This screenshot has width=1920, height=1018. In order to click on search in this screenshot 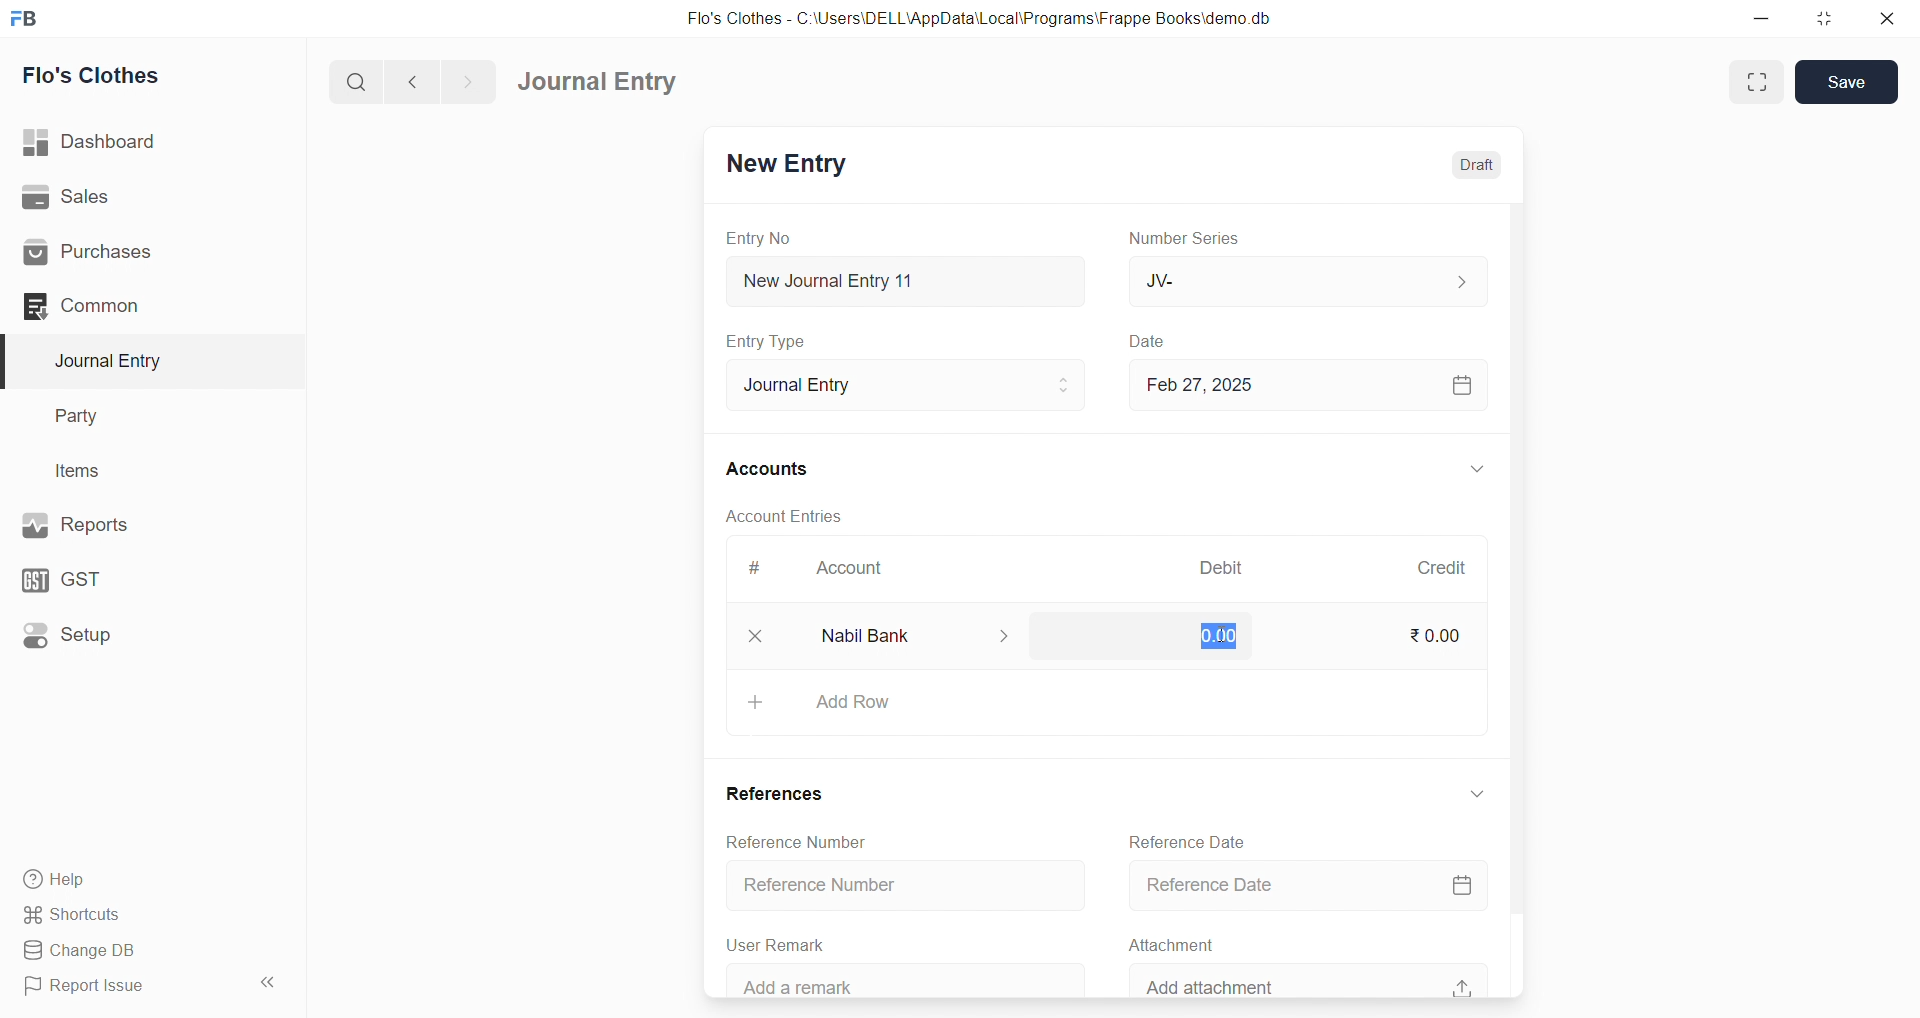, I will do `click(353, 84)`.